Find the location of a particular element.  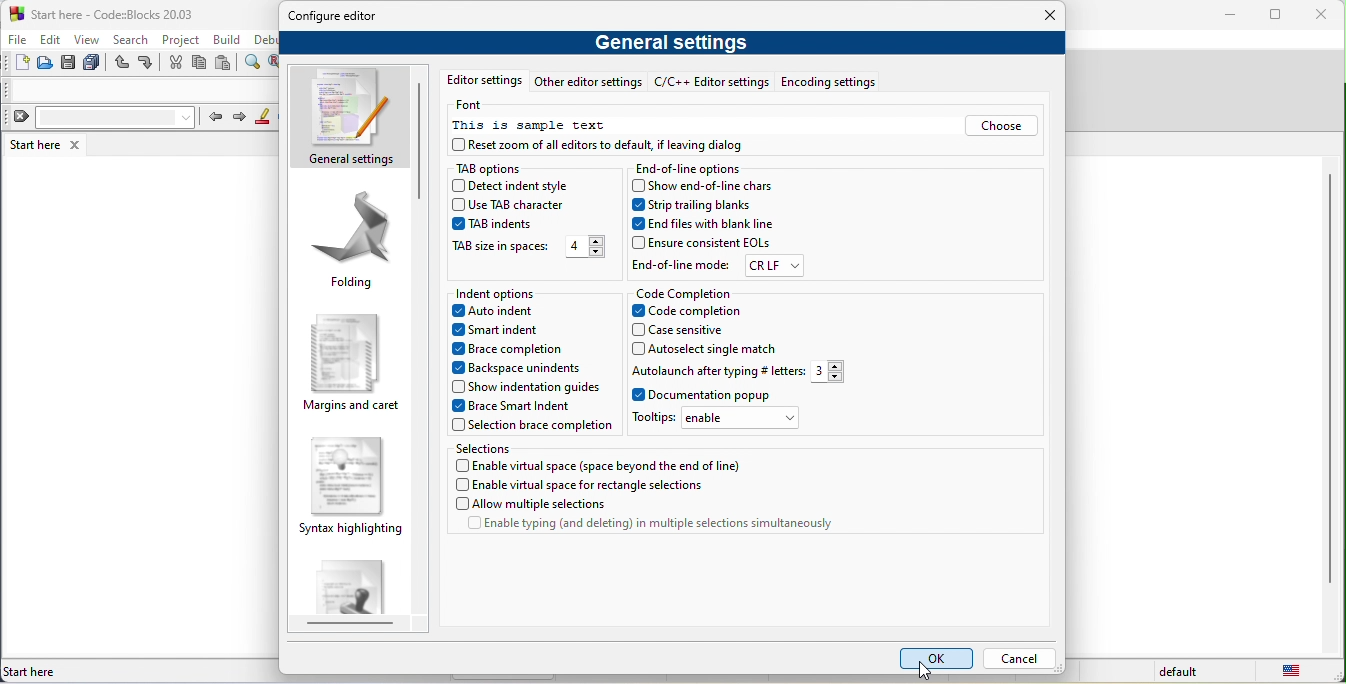

edit is located at coordinates (54, 41).